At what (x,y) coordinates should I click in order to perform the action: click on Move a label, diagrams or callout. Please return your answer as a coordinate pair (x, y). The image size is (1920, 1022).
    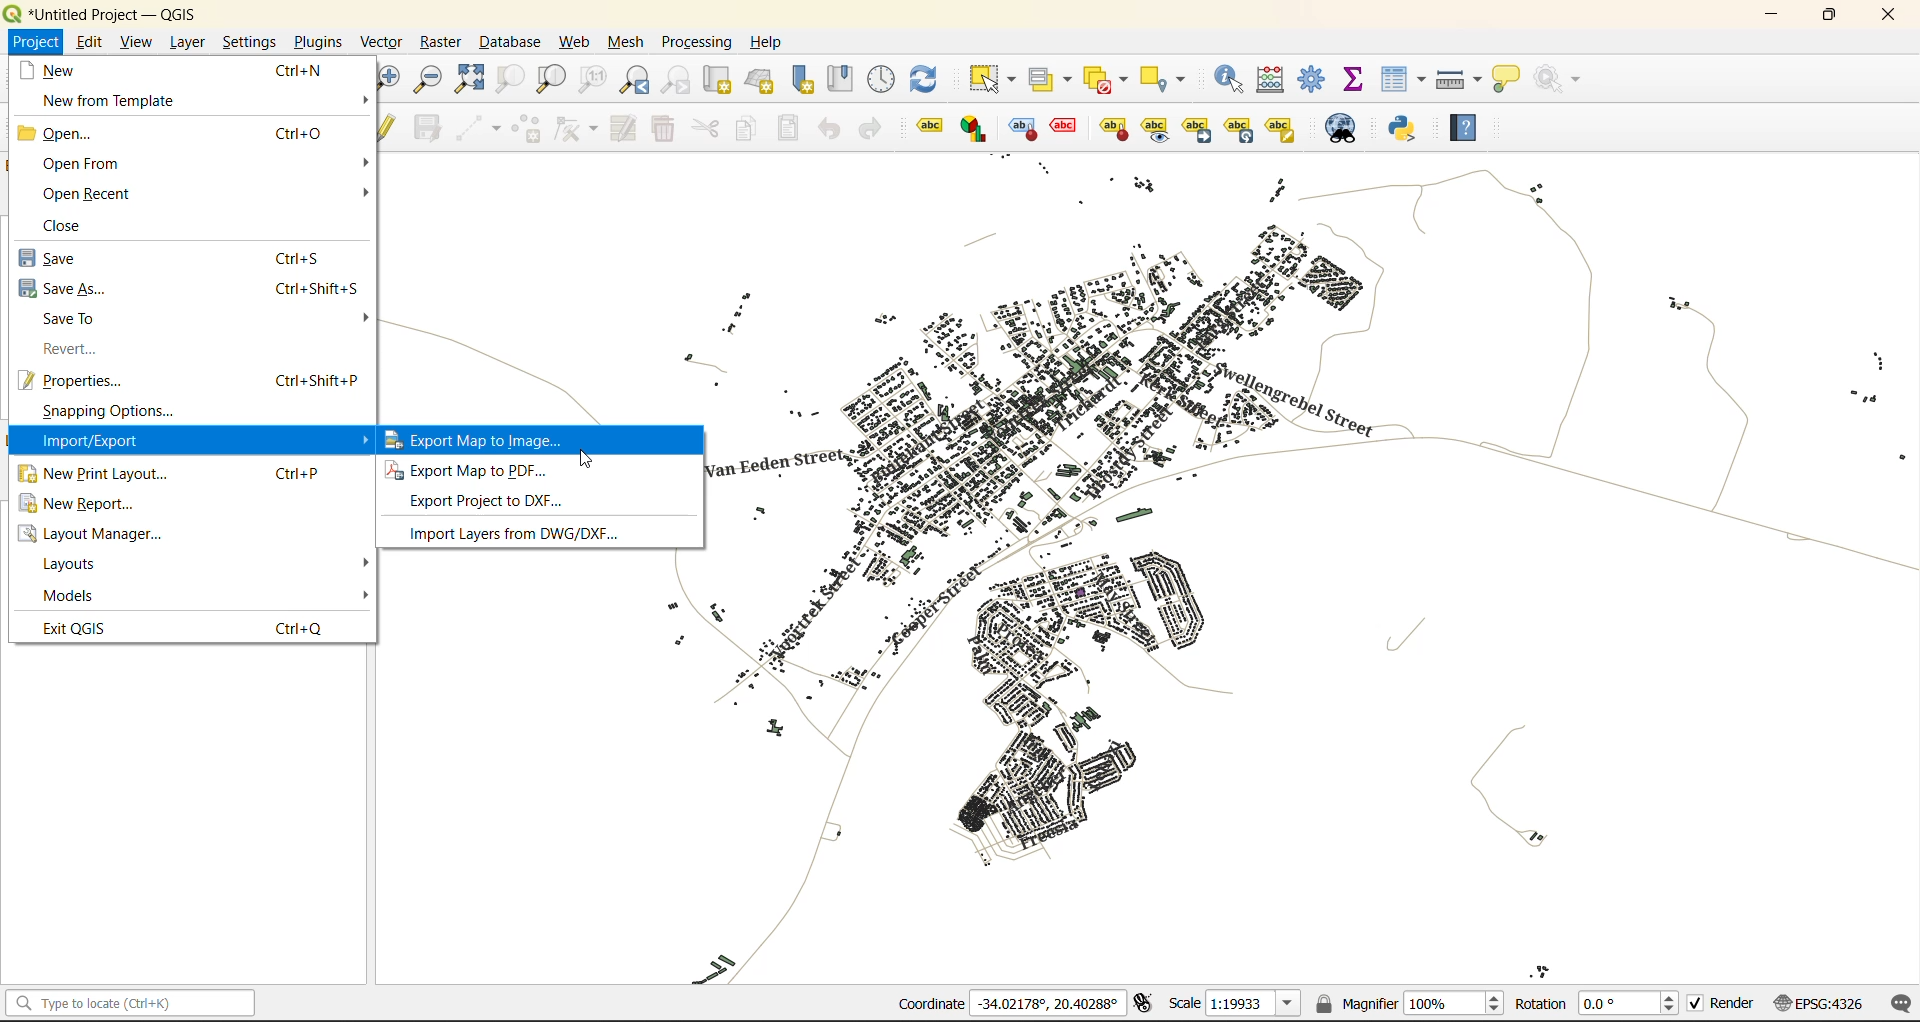
    Looking at the image, I should click on (1198, 128).